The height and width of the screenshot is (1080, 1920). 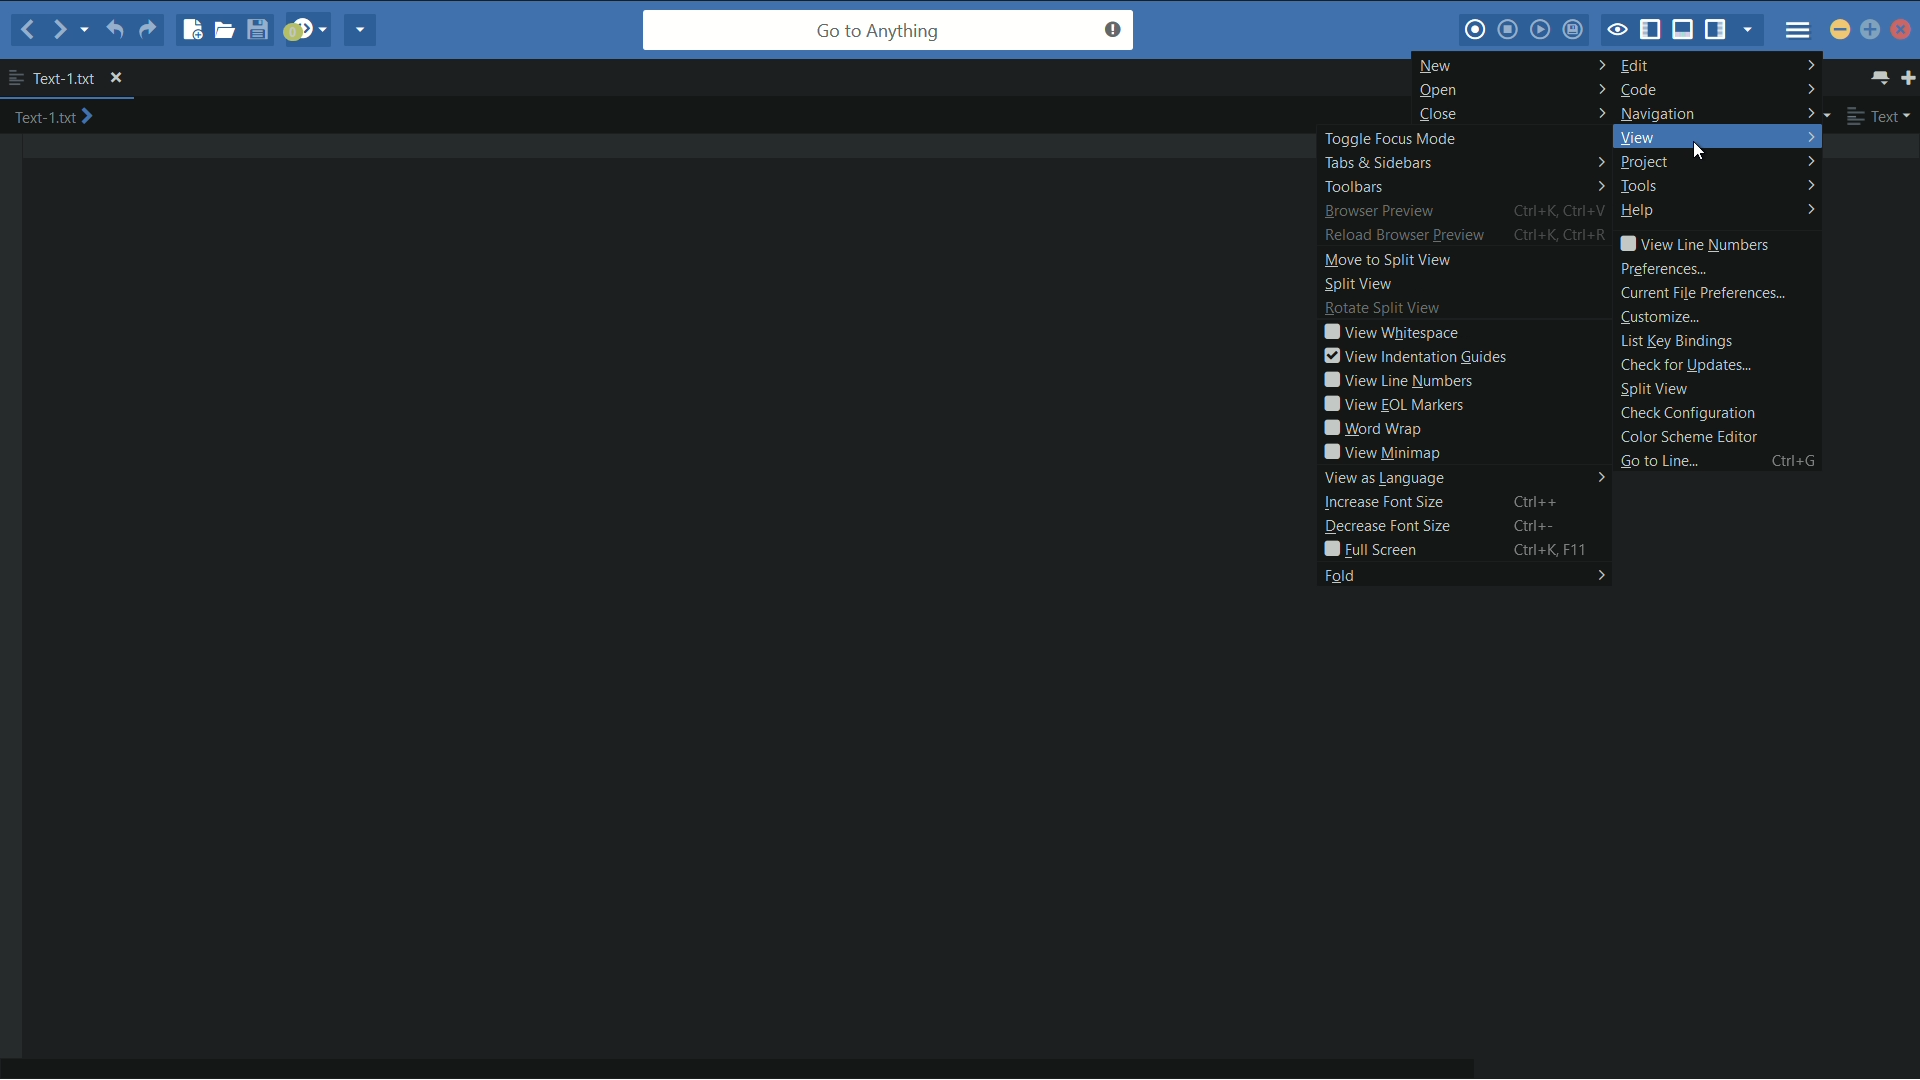 What do you see at coordinates (1371, 430) in the screenshot?
I see `word wrap` at bounding box center [1371, 430].